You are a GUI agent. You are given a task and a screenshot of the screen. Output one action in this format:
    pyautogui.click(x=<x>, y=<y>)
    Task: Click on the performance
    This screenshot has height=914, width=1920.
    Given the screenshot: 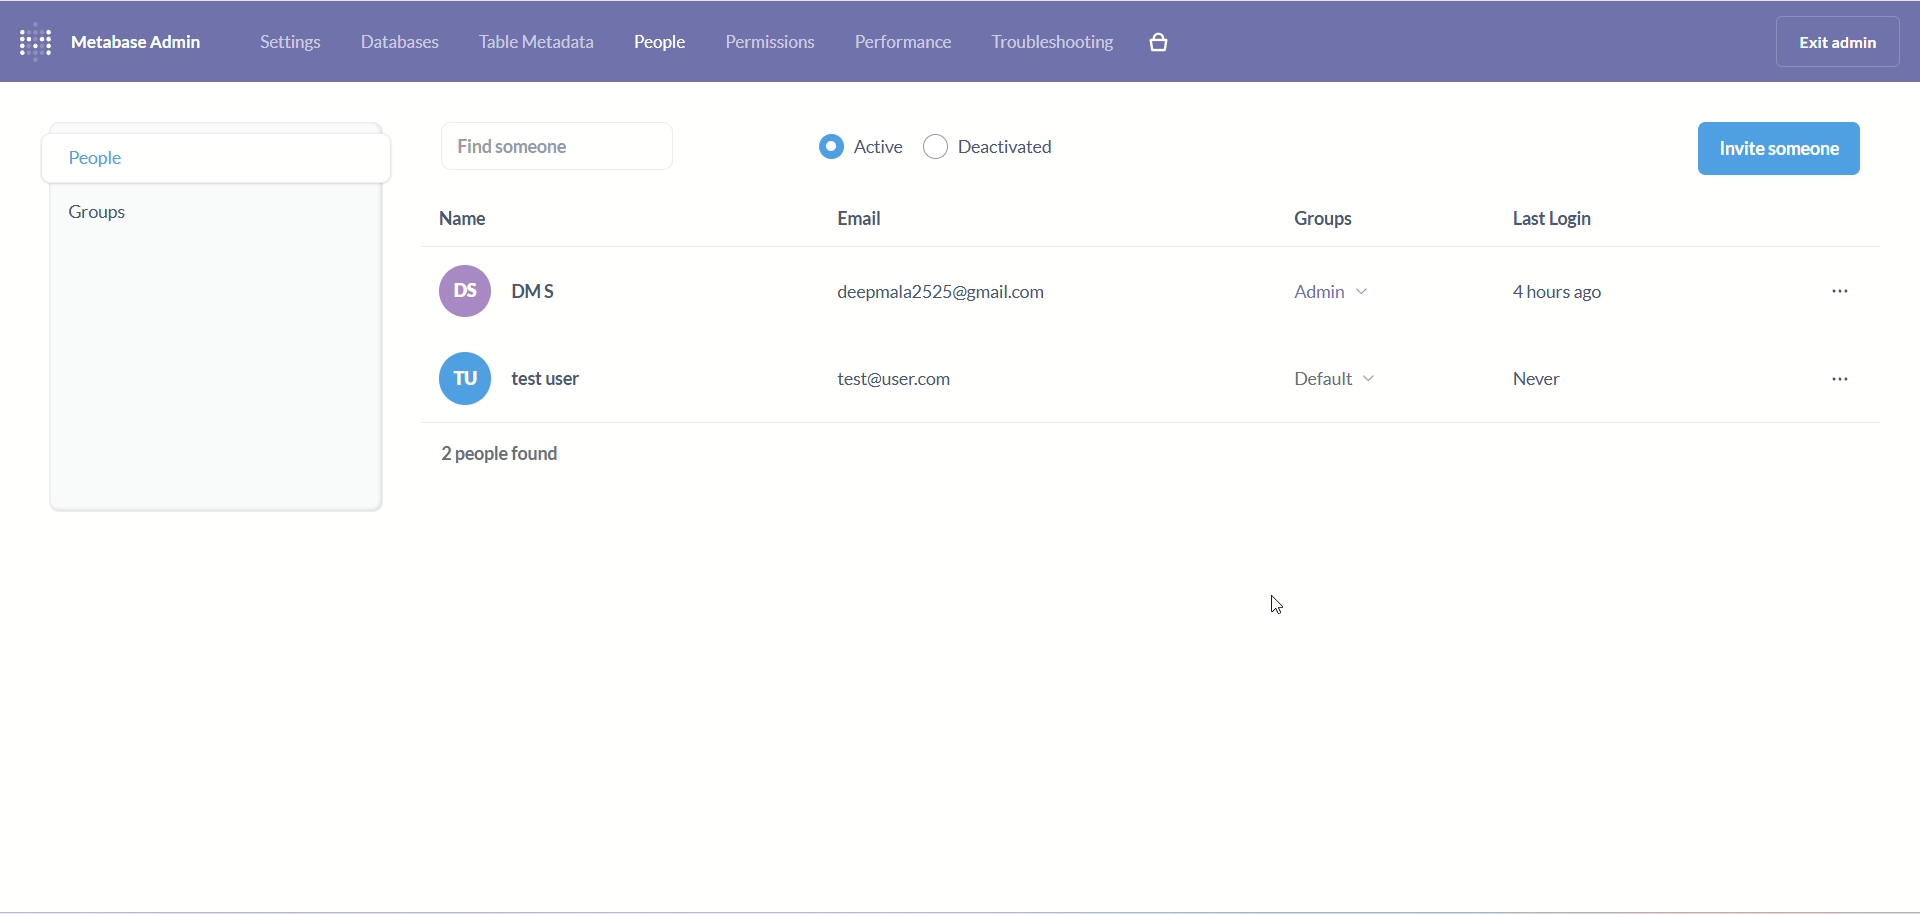 What is the action you would take?
    pyautogui.click(x=907, y=45)
    